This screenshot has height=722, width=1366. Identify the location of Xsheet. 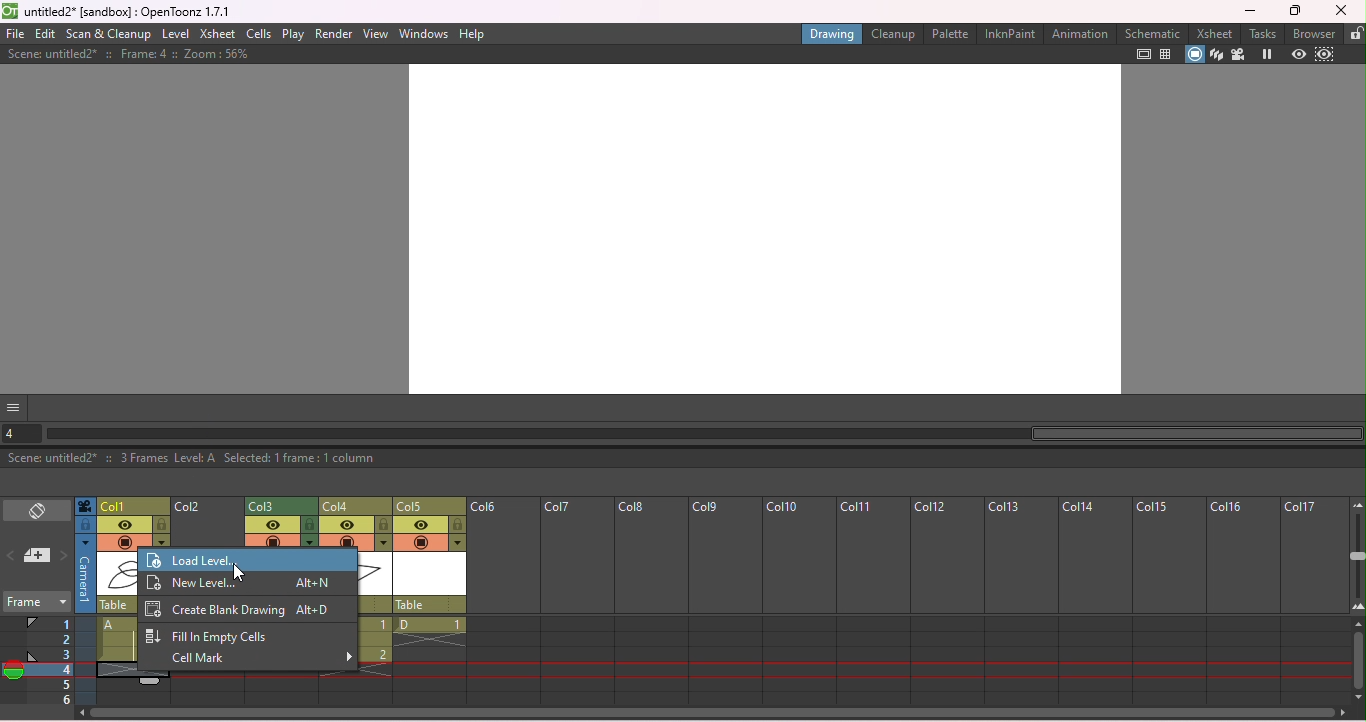
(1217, 33).